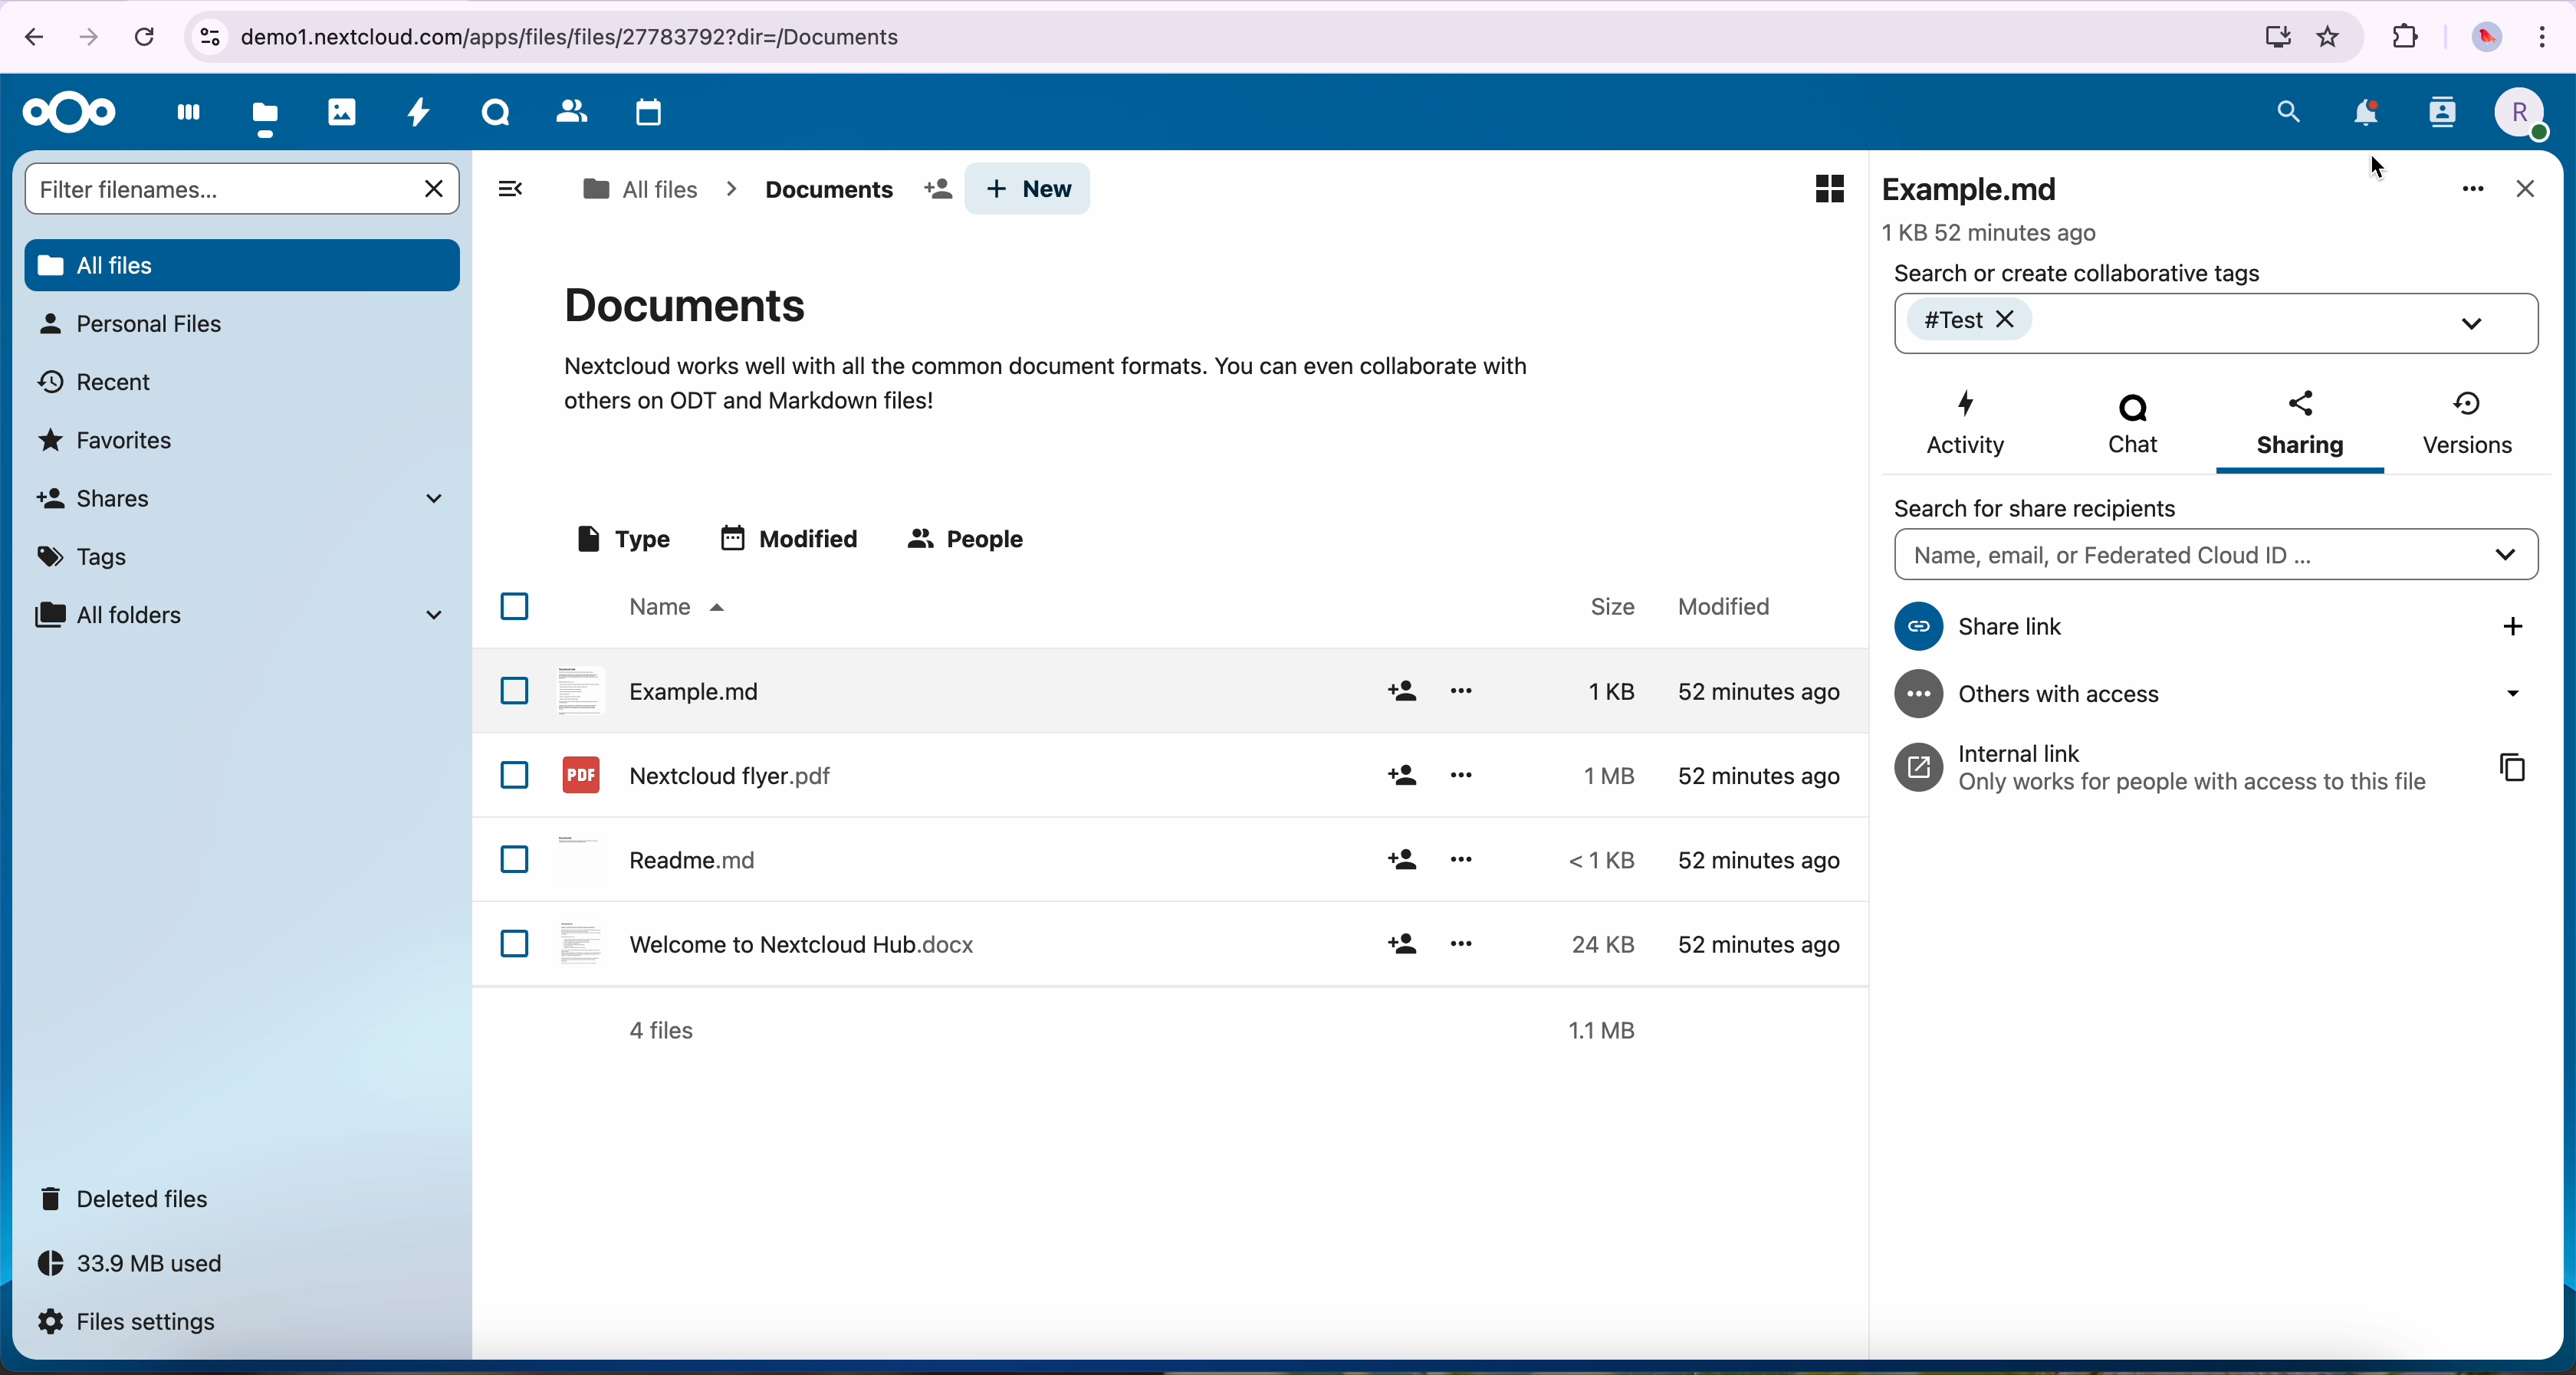  I want to click on size, so click(1599, 774).